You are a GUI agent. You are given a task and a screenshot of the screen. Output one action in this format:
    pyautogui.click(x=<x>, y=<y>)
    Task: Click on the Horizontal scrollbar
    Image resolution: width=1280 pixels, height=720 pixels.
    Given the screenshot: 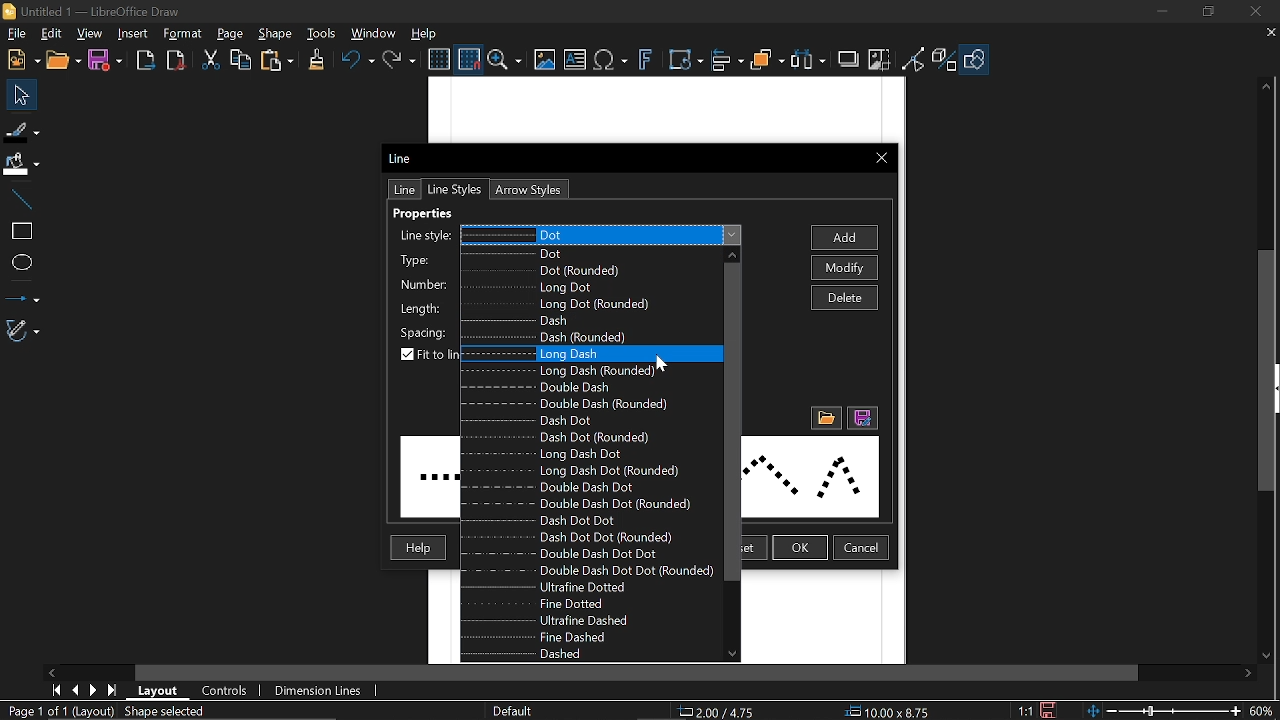 What is the action you would take?
    pyautogui.click(x=638, y=673)
    